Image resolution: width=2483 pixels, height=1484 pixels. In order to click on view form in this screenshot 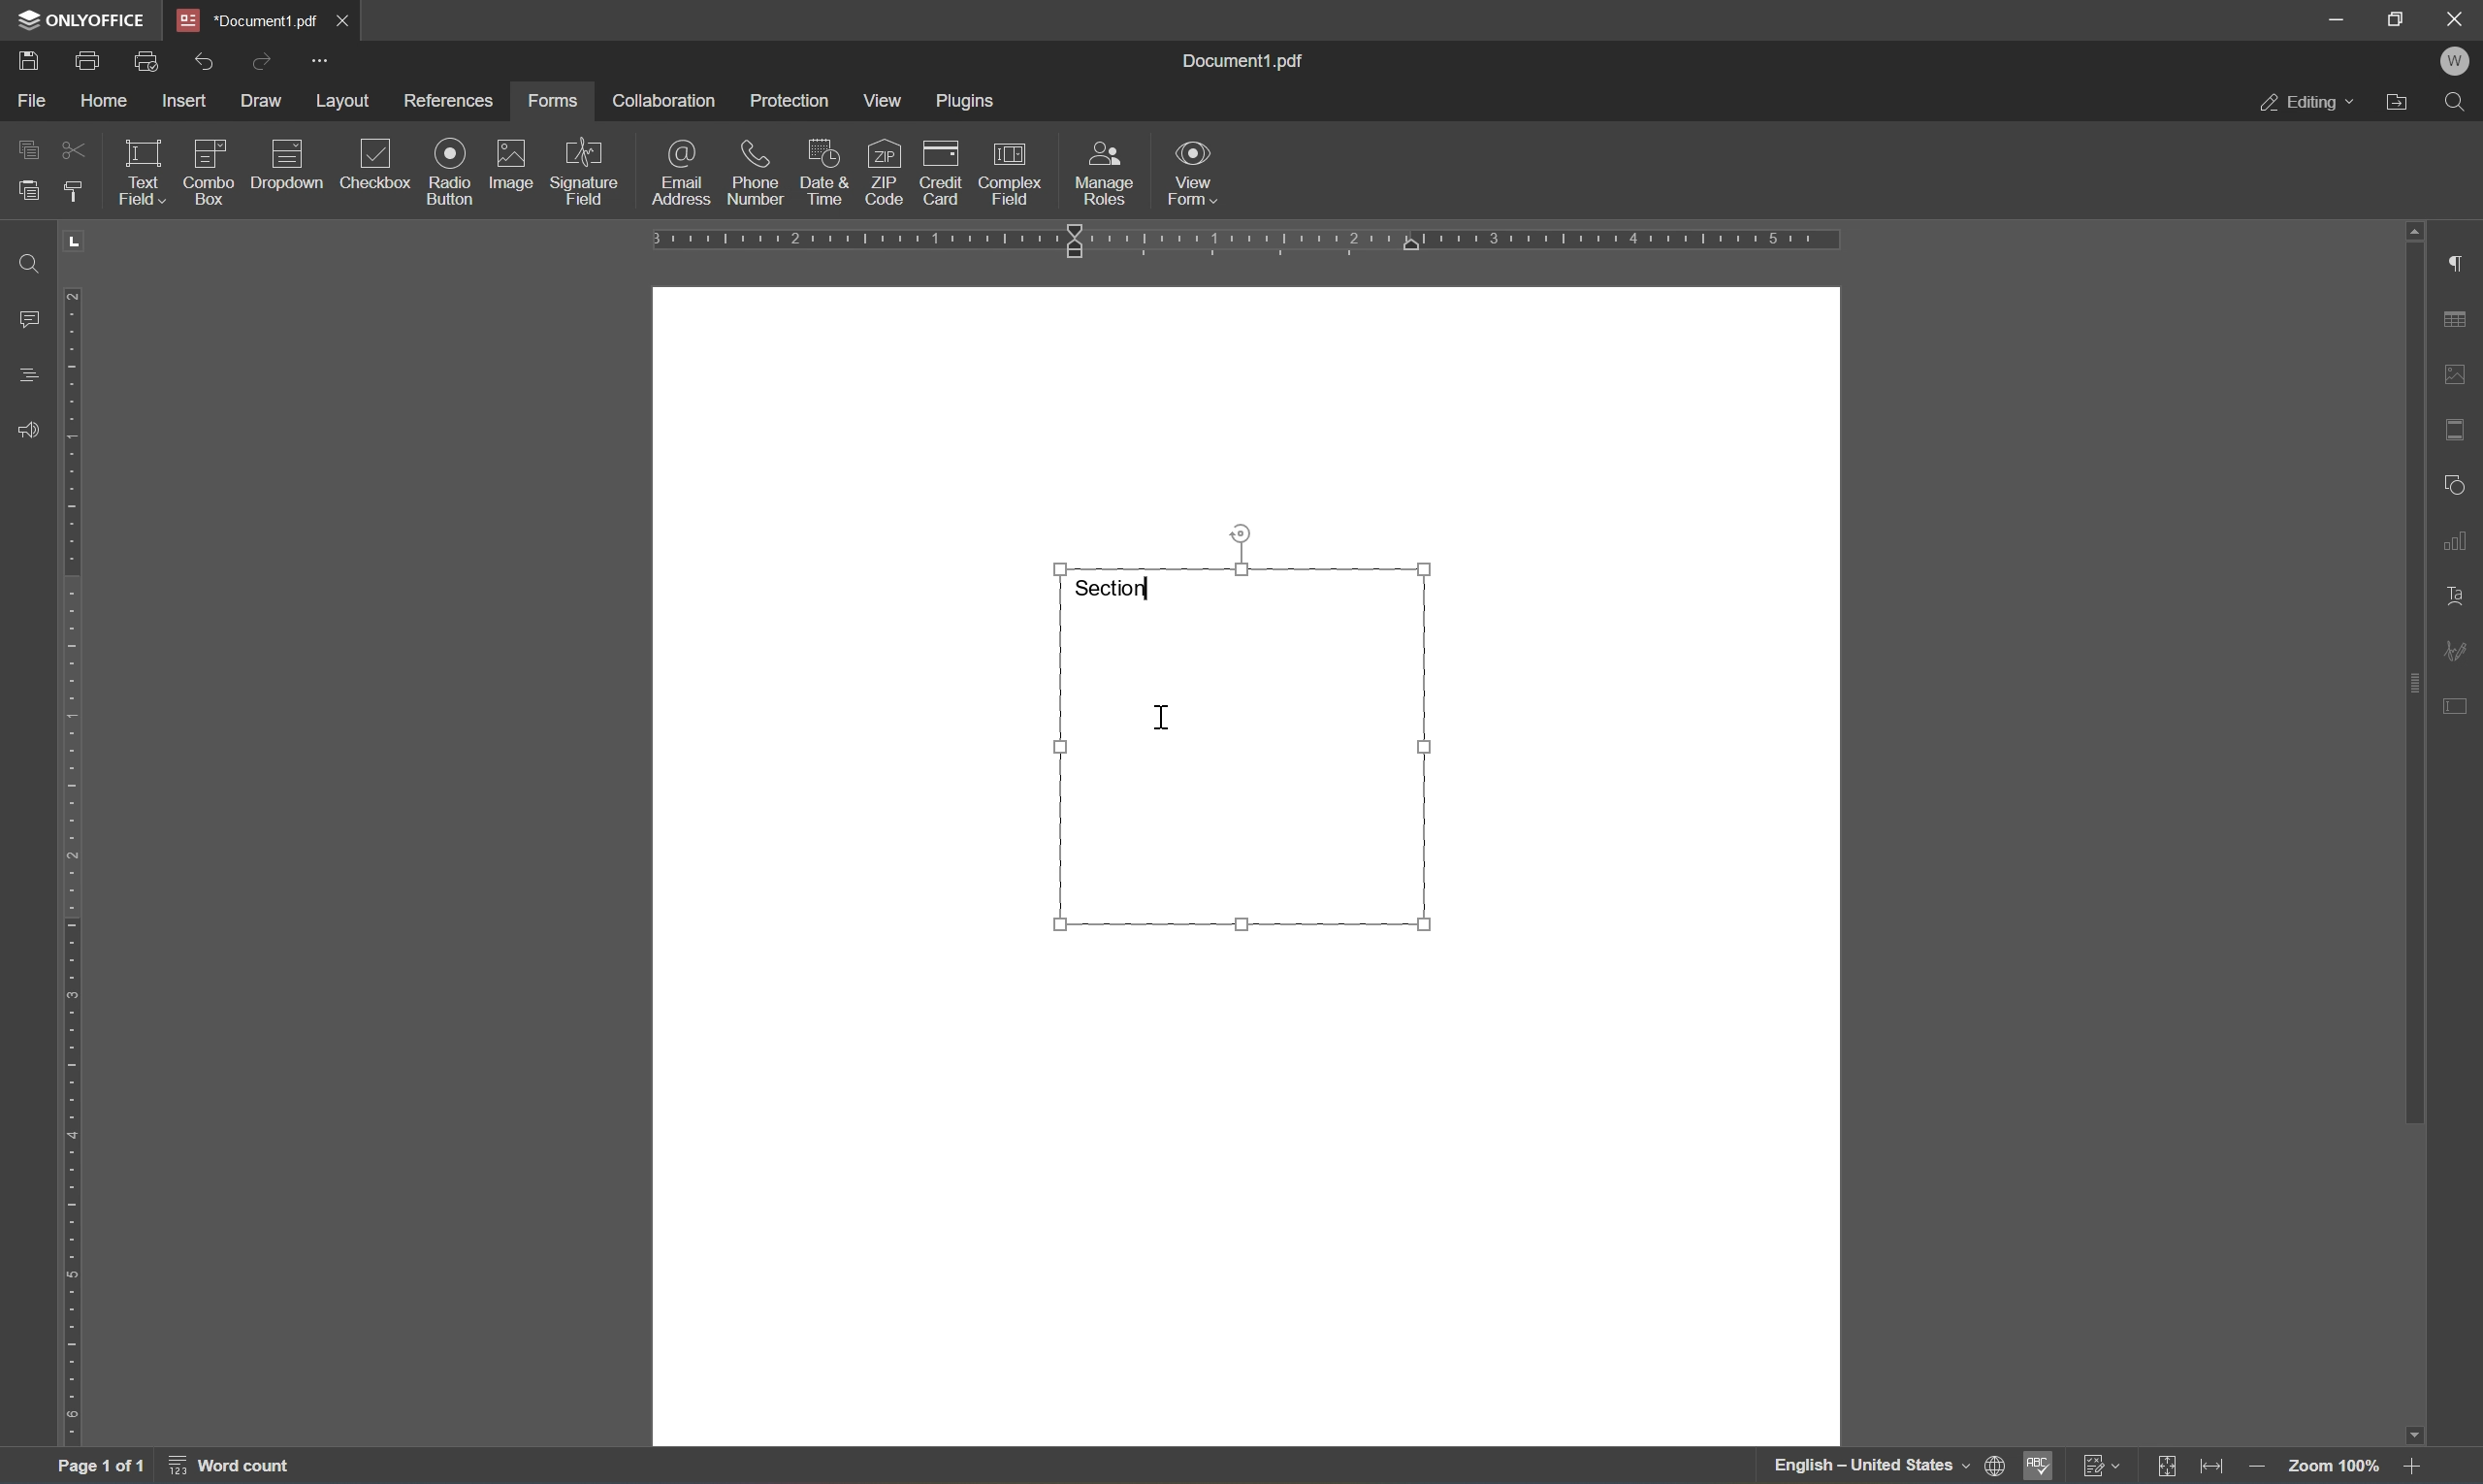, I will do `click(1204, 175)`.